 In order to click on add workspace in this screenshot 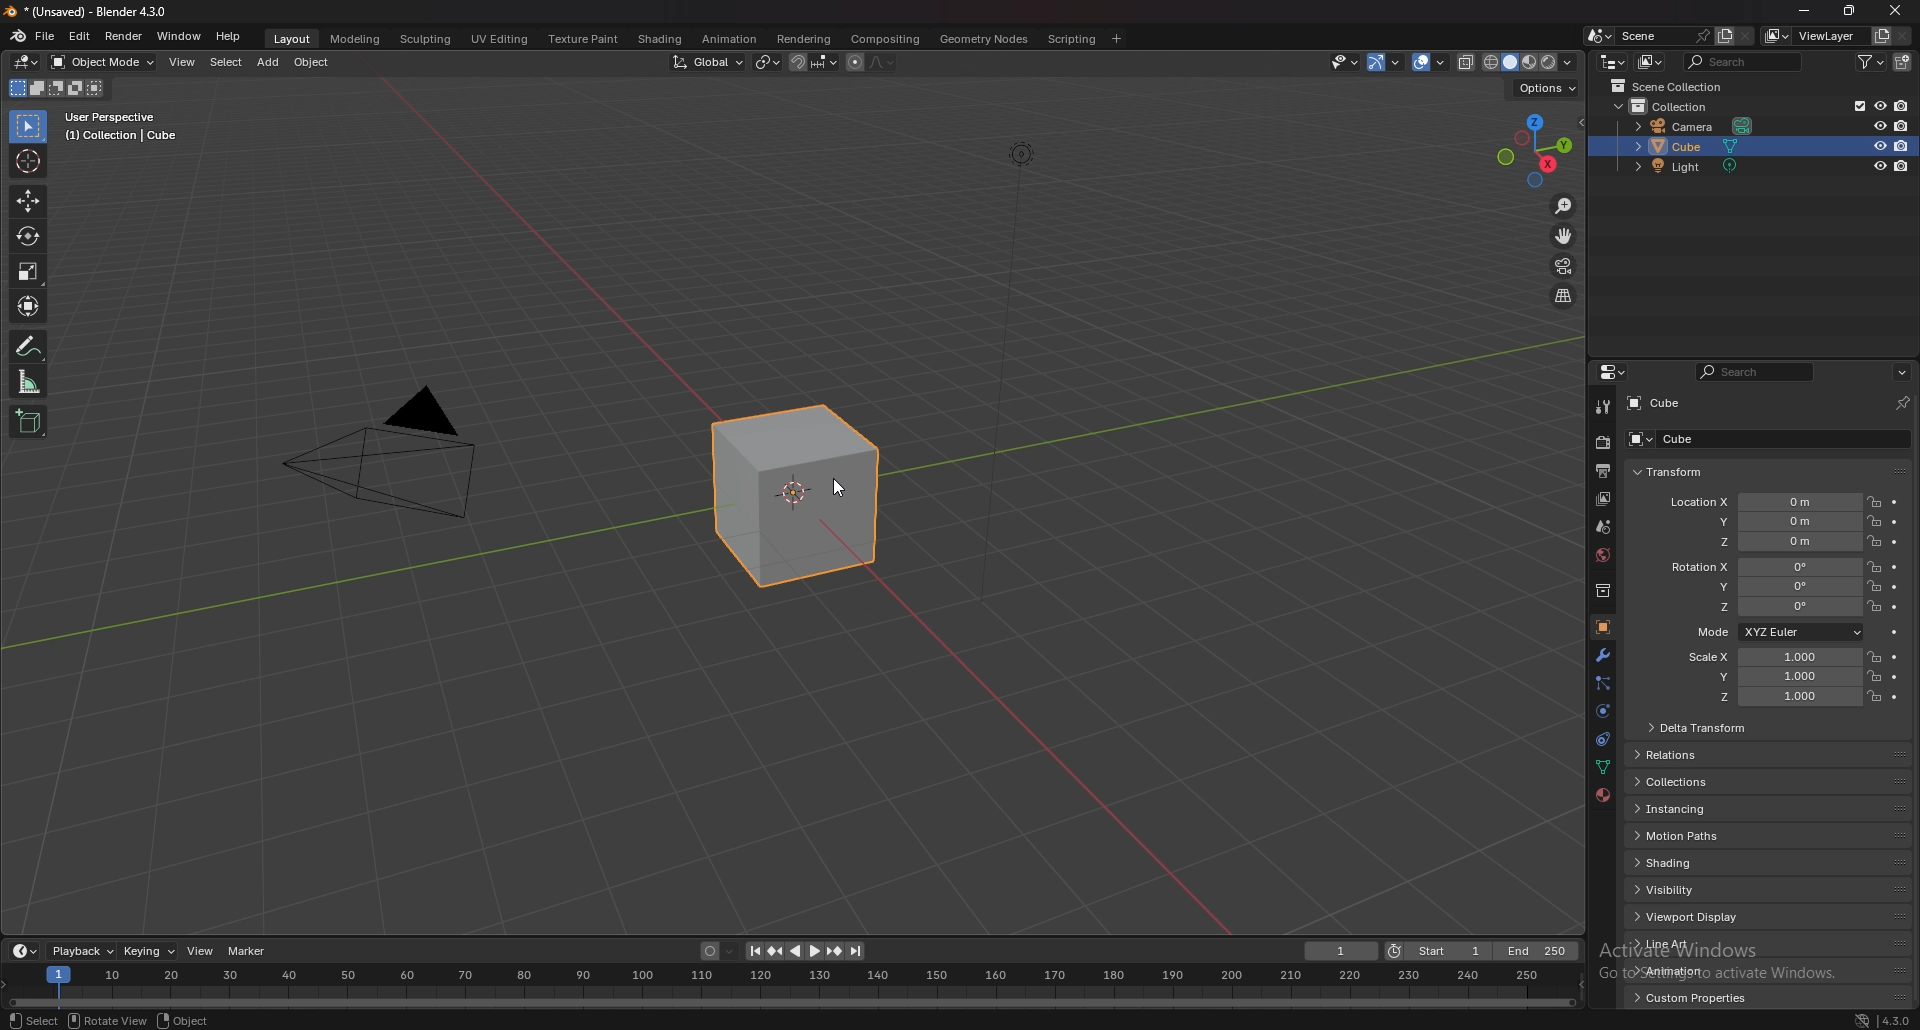, I will do `click(1115, 39)`.